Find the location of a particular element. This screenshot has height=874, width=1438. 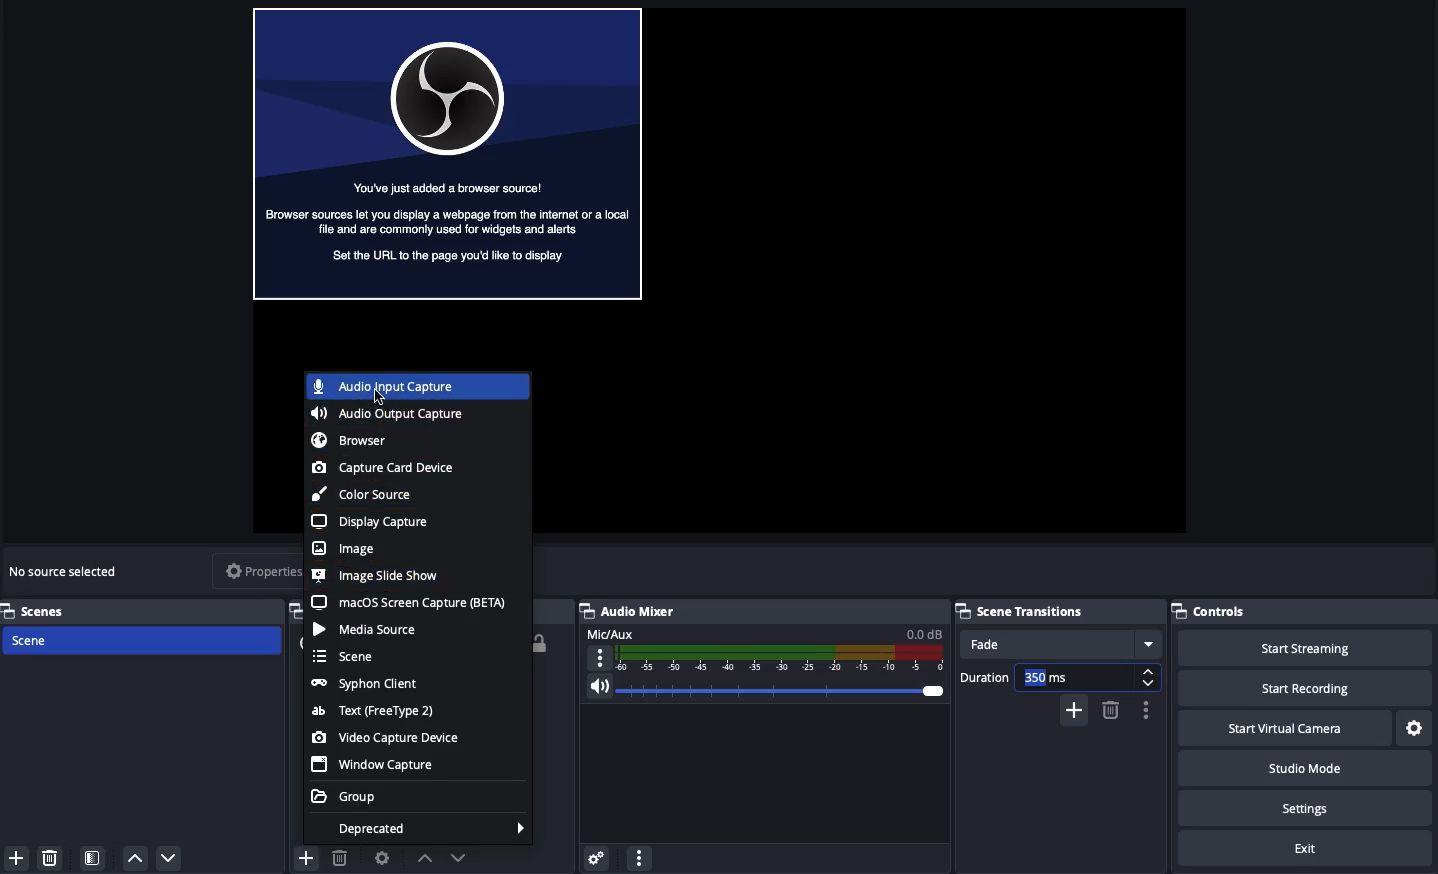

Start recording is located at coordinates (1302, 688).